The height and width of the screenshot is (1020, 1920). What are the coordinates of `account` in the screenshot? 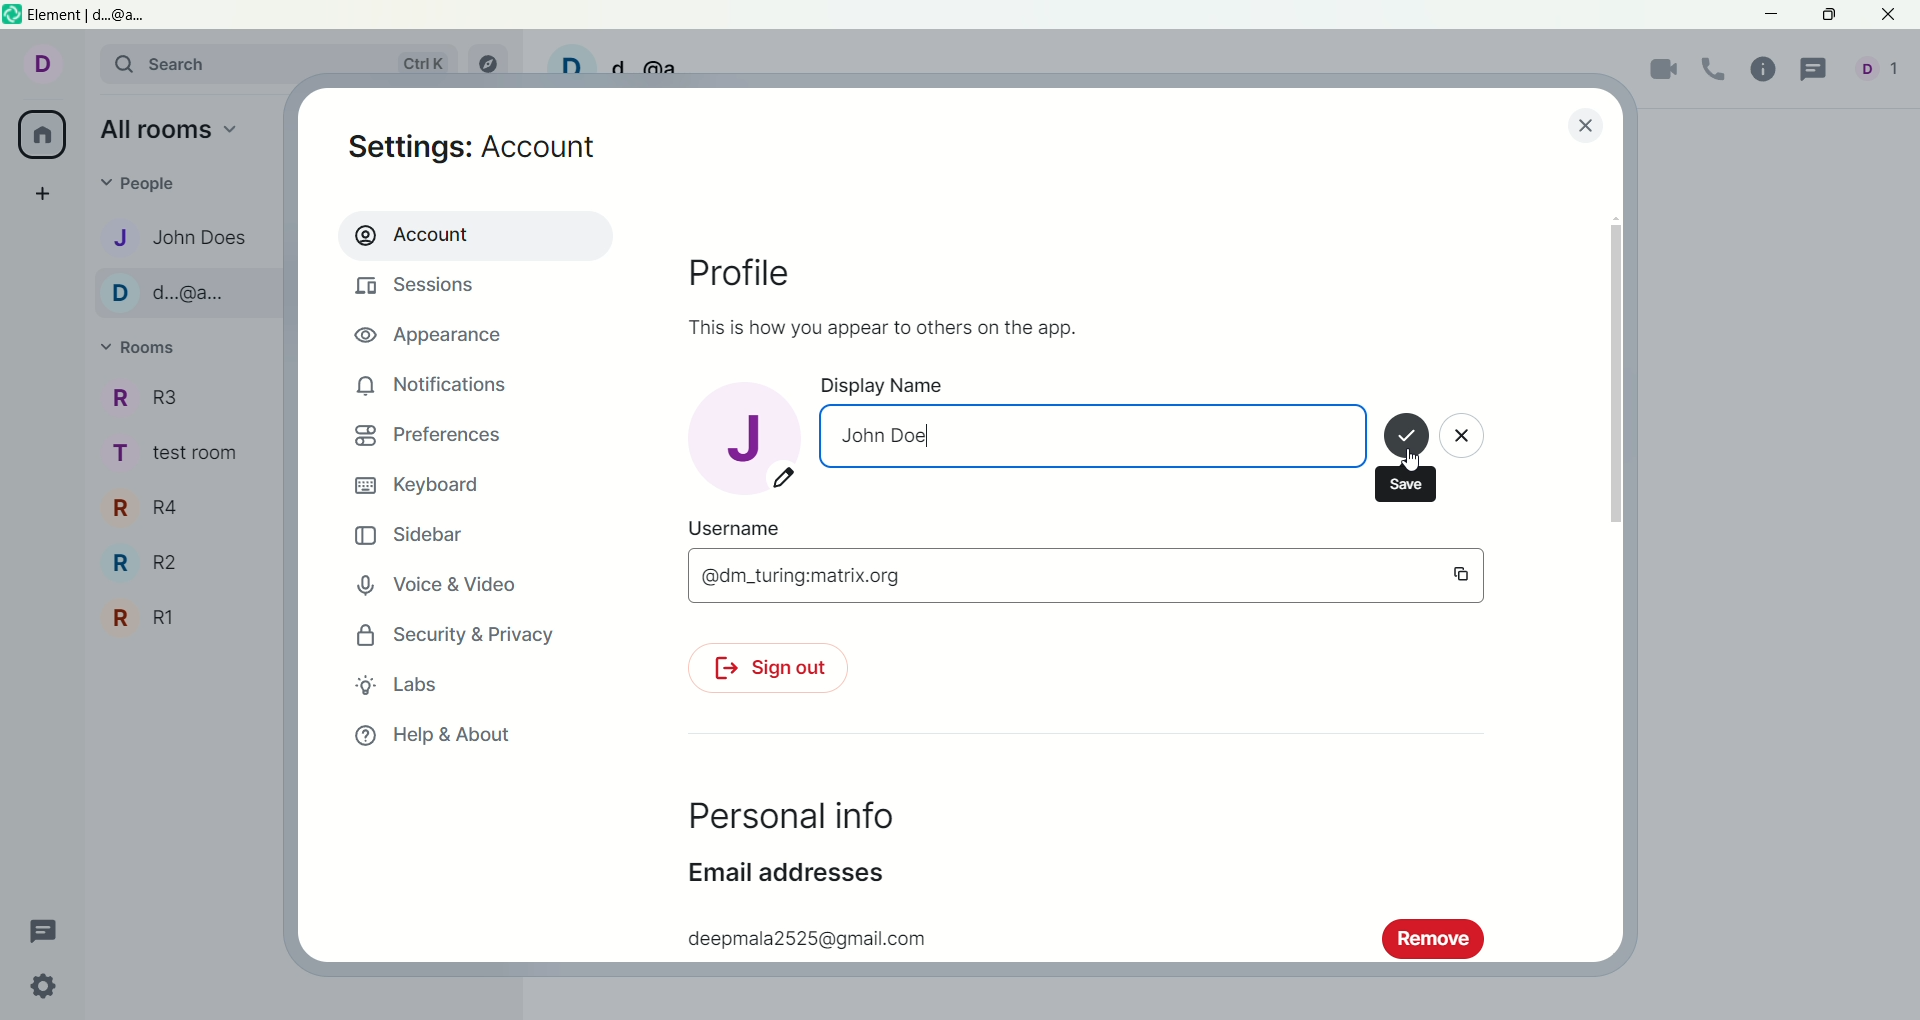 It's located at (53, 68).